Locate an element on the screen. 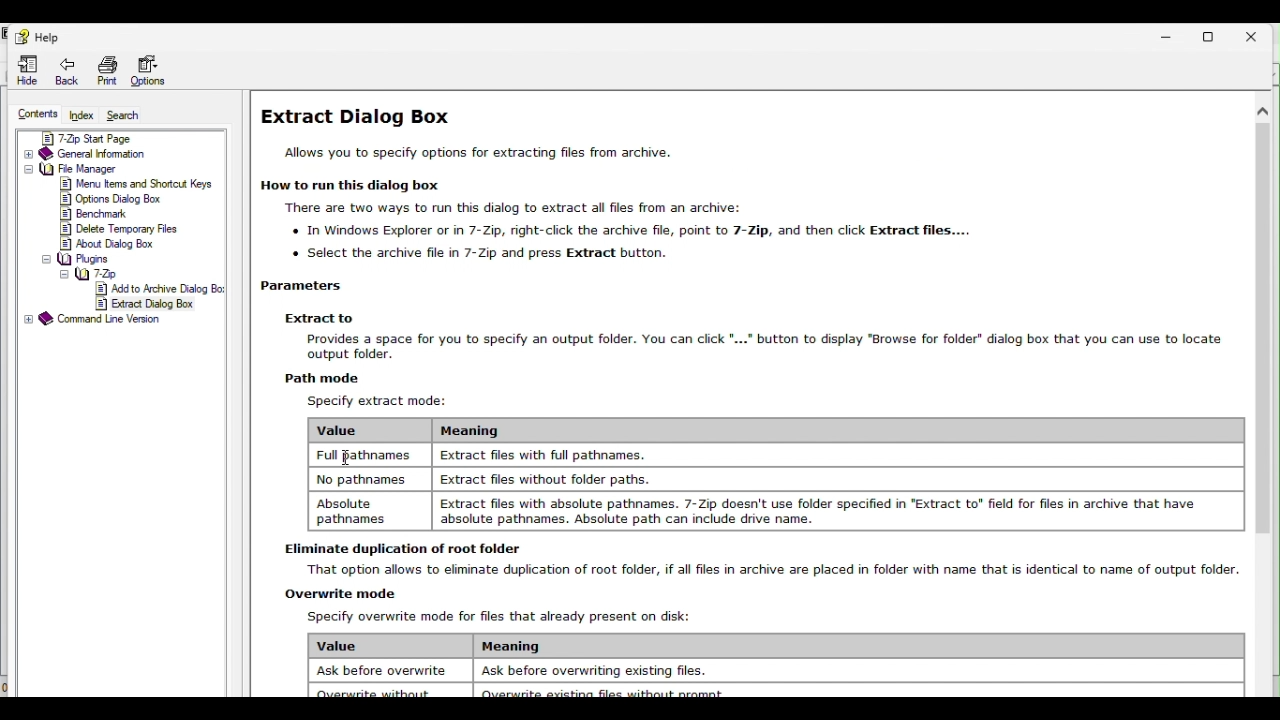 The height and width of the screenshot is (720, 1280). cursor is located at coordinates (343, 456).